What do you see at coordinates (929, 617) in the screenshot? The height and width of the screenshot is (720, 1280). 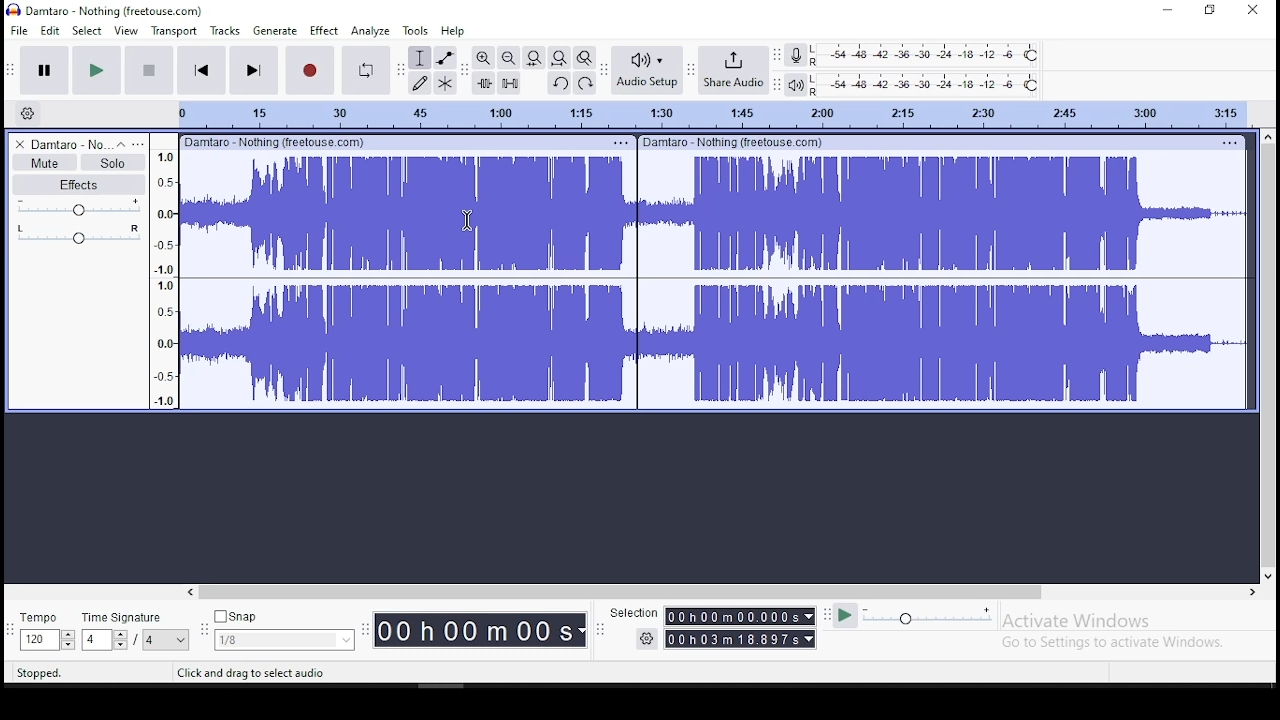 I see `playback speed` at bounding box center [929, 617].